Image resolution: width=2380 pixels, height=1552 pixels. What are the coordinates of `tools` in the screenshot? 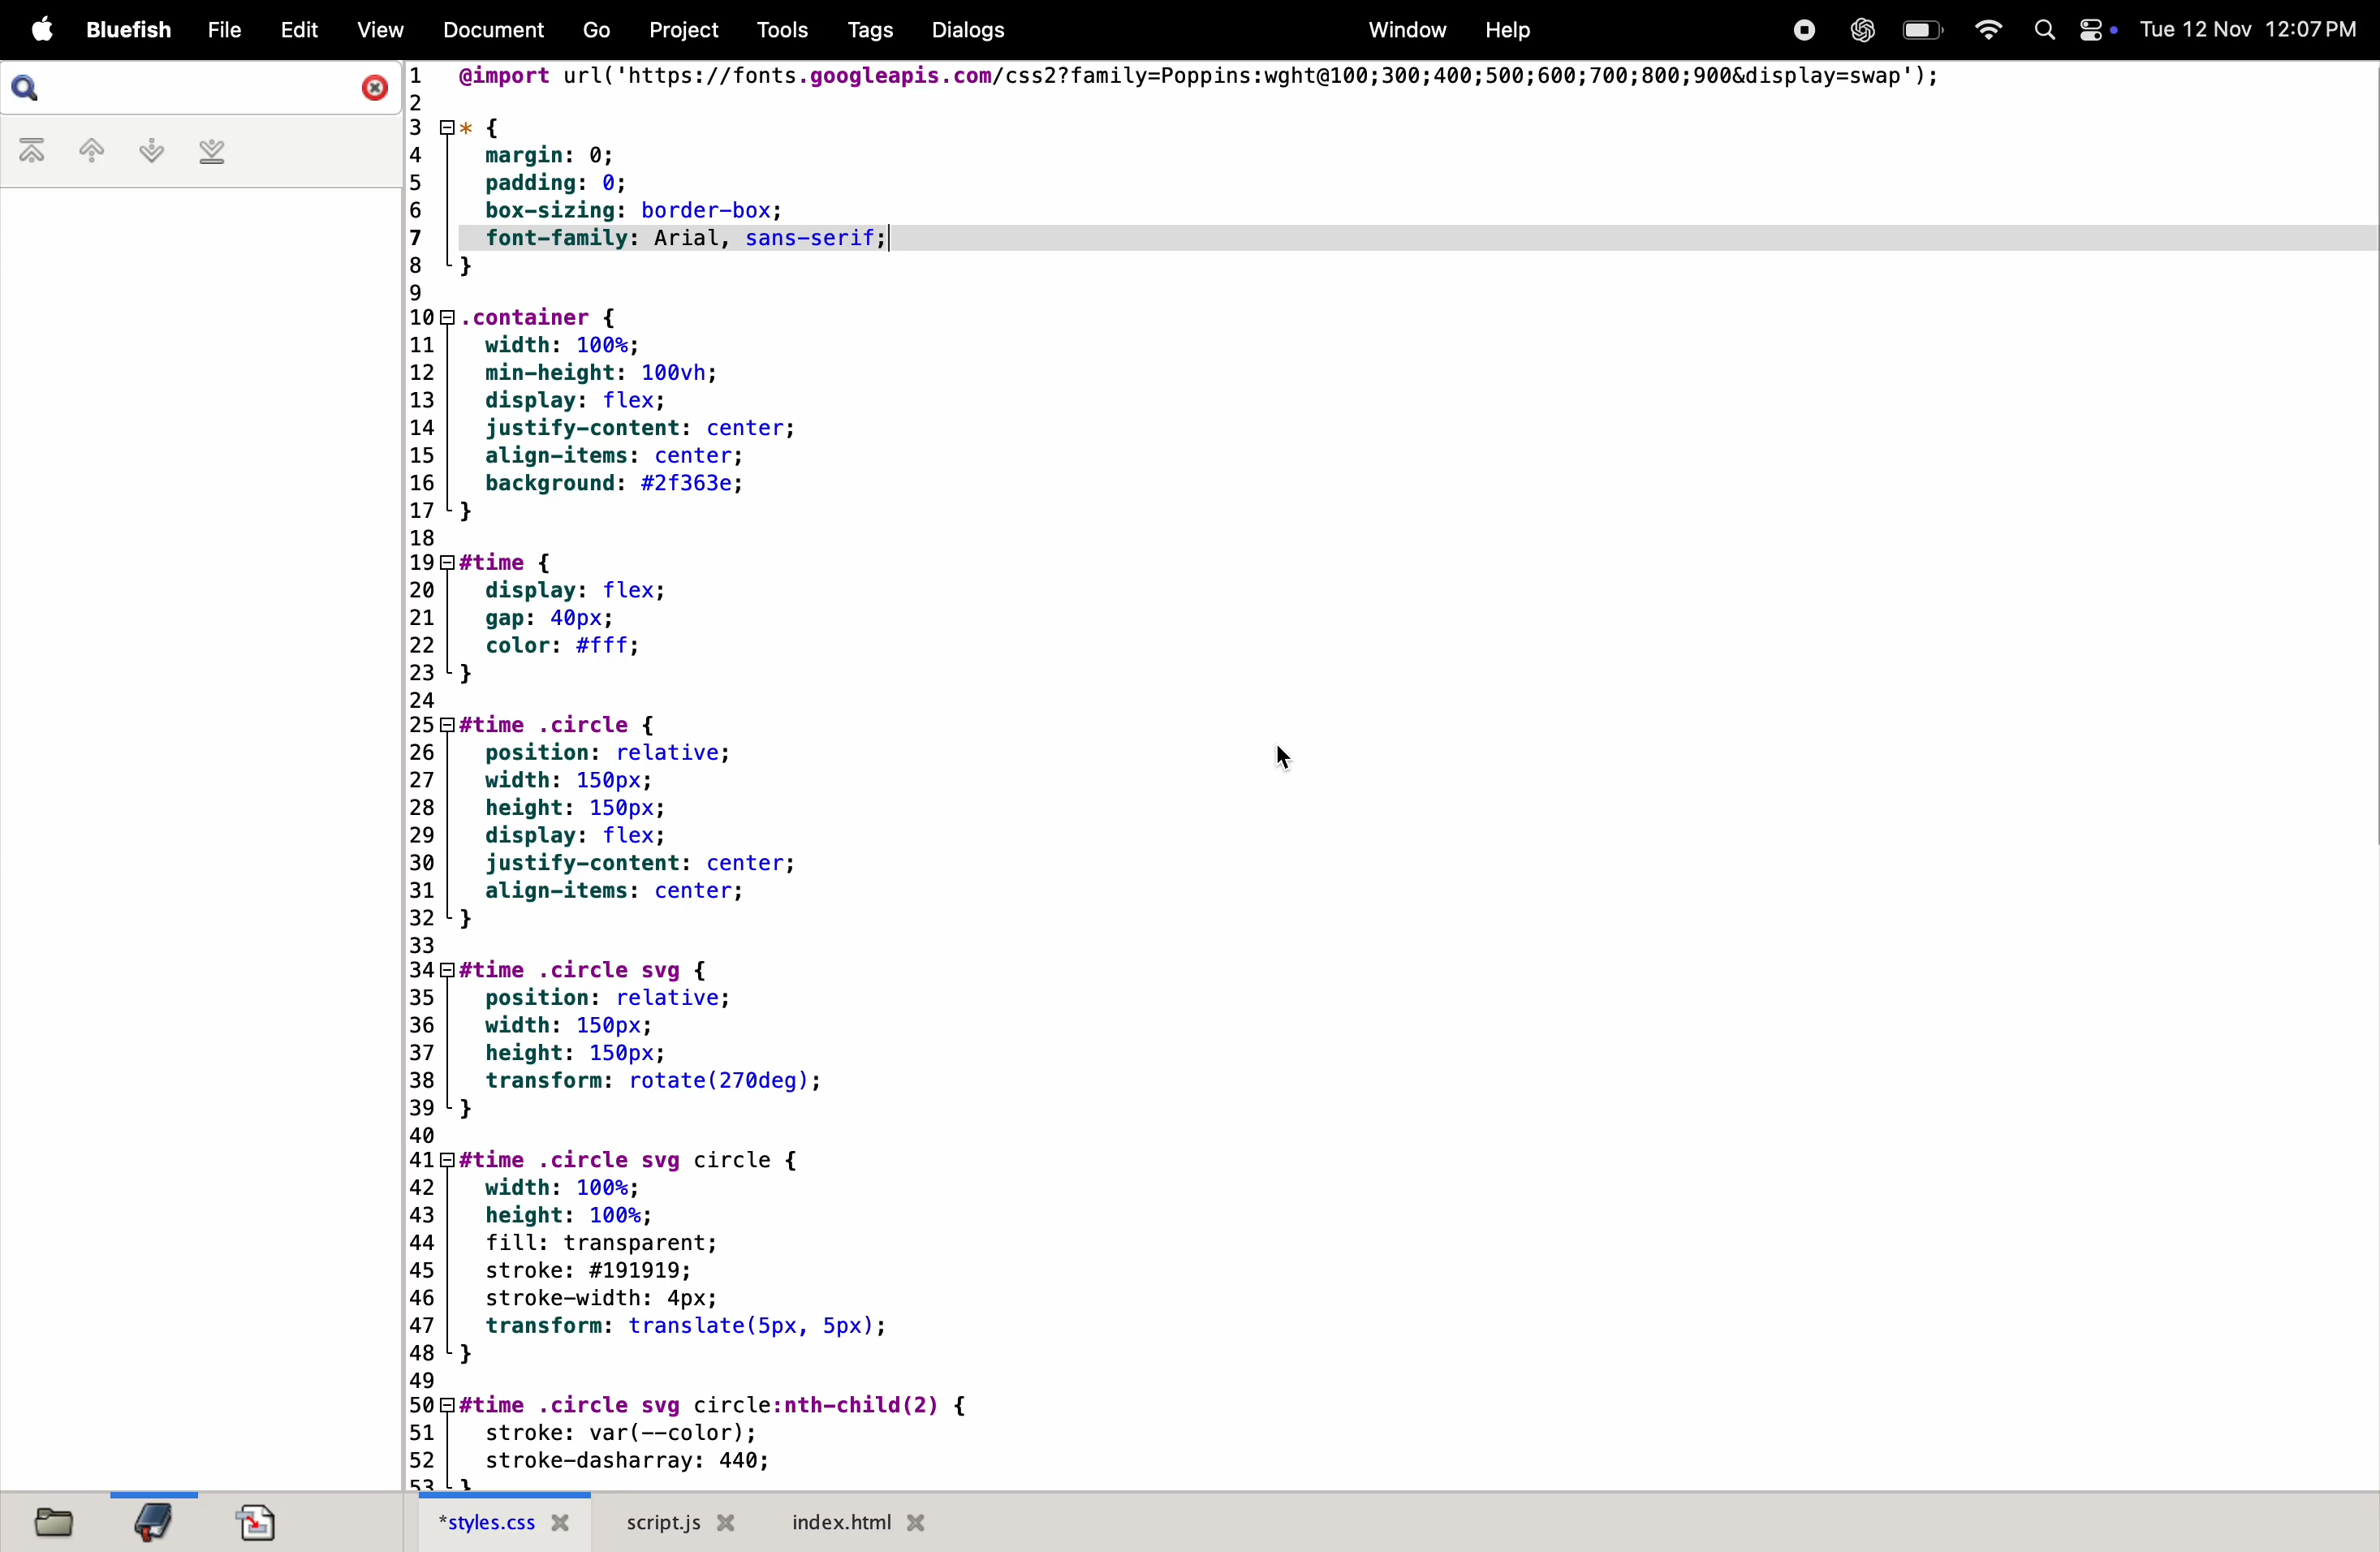 It's located at (774, 30).